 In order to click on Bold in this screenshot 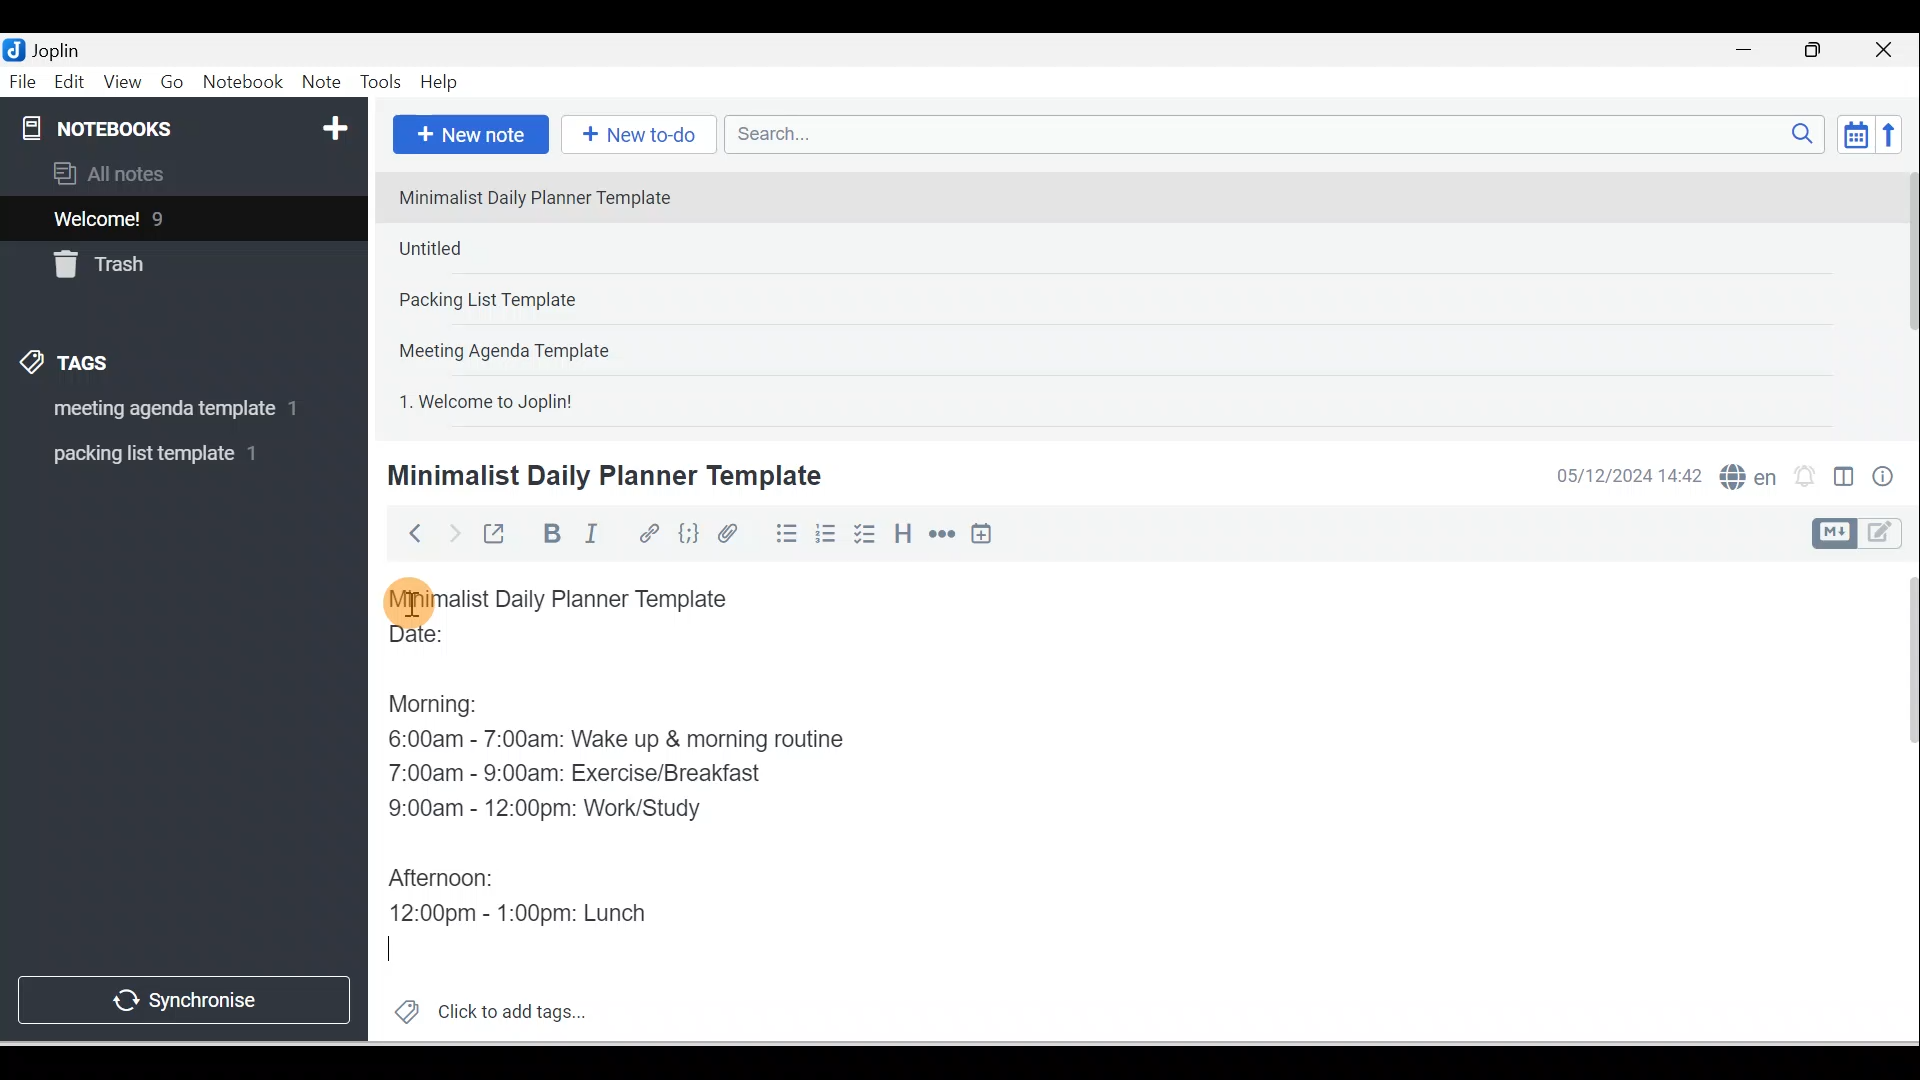, I will do `click(549, 534)`.